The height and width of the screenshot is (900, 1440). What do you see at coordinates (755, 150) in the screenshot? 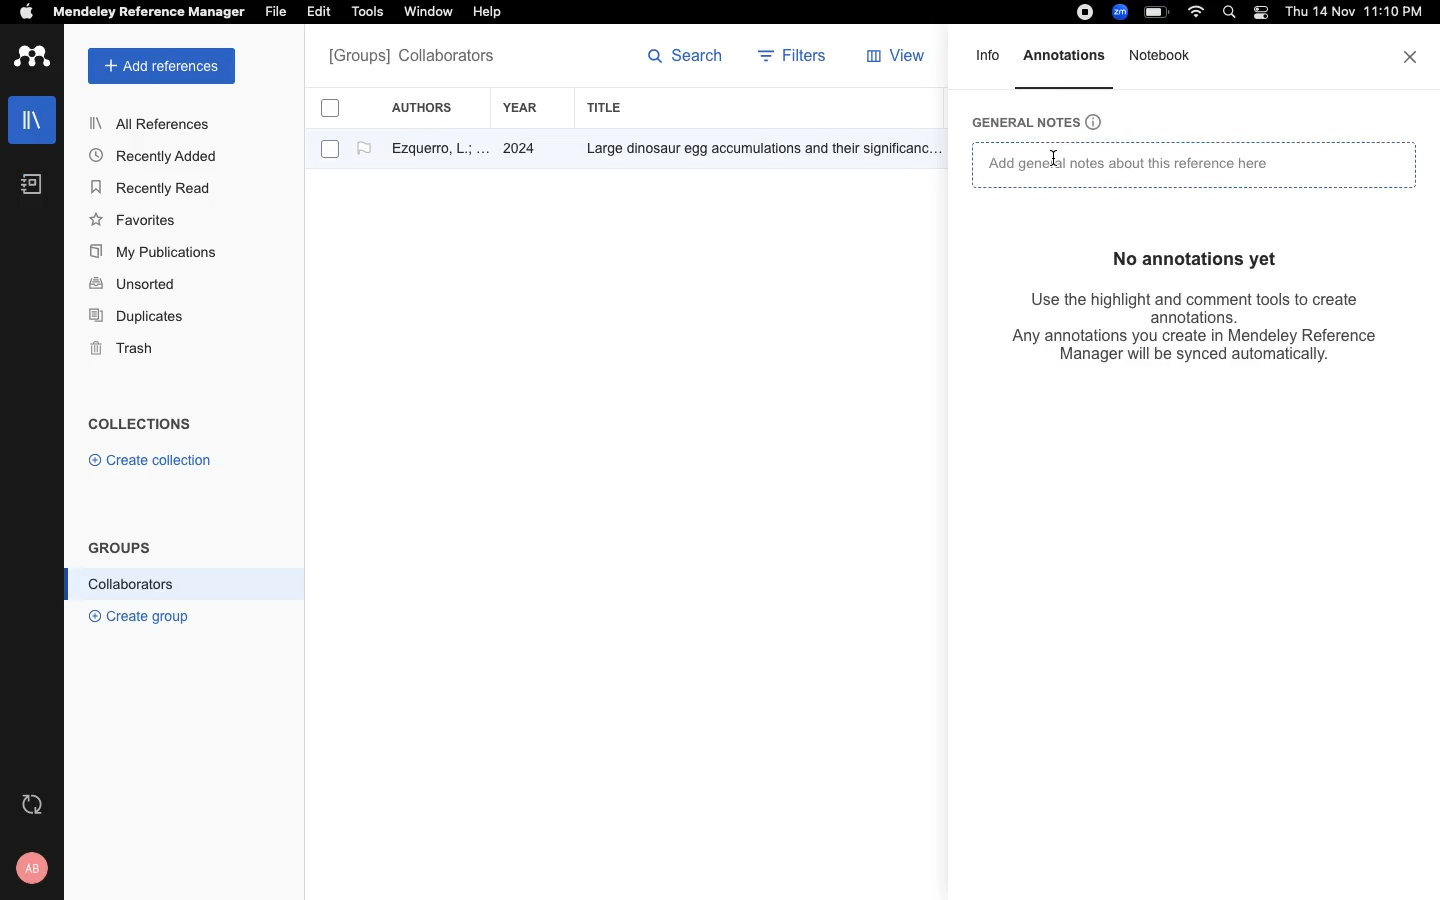
I see `` at bounding box center [755, 150].